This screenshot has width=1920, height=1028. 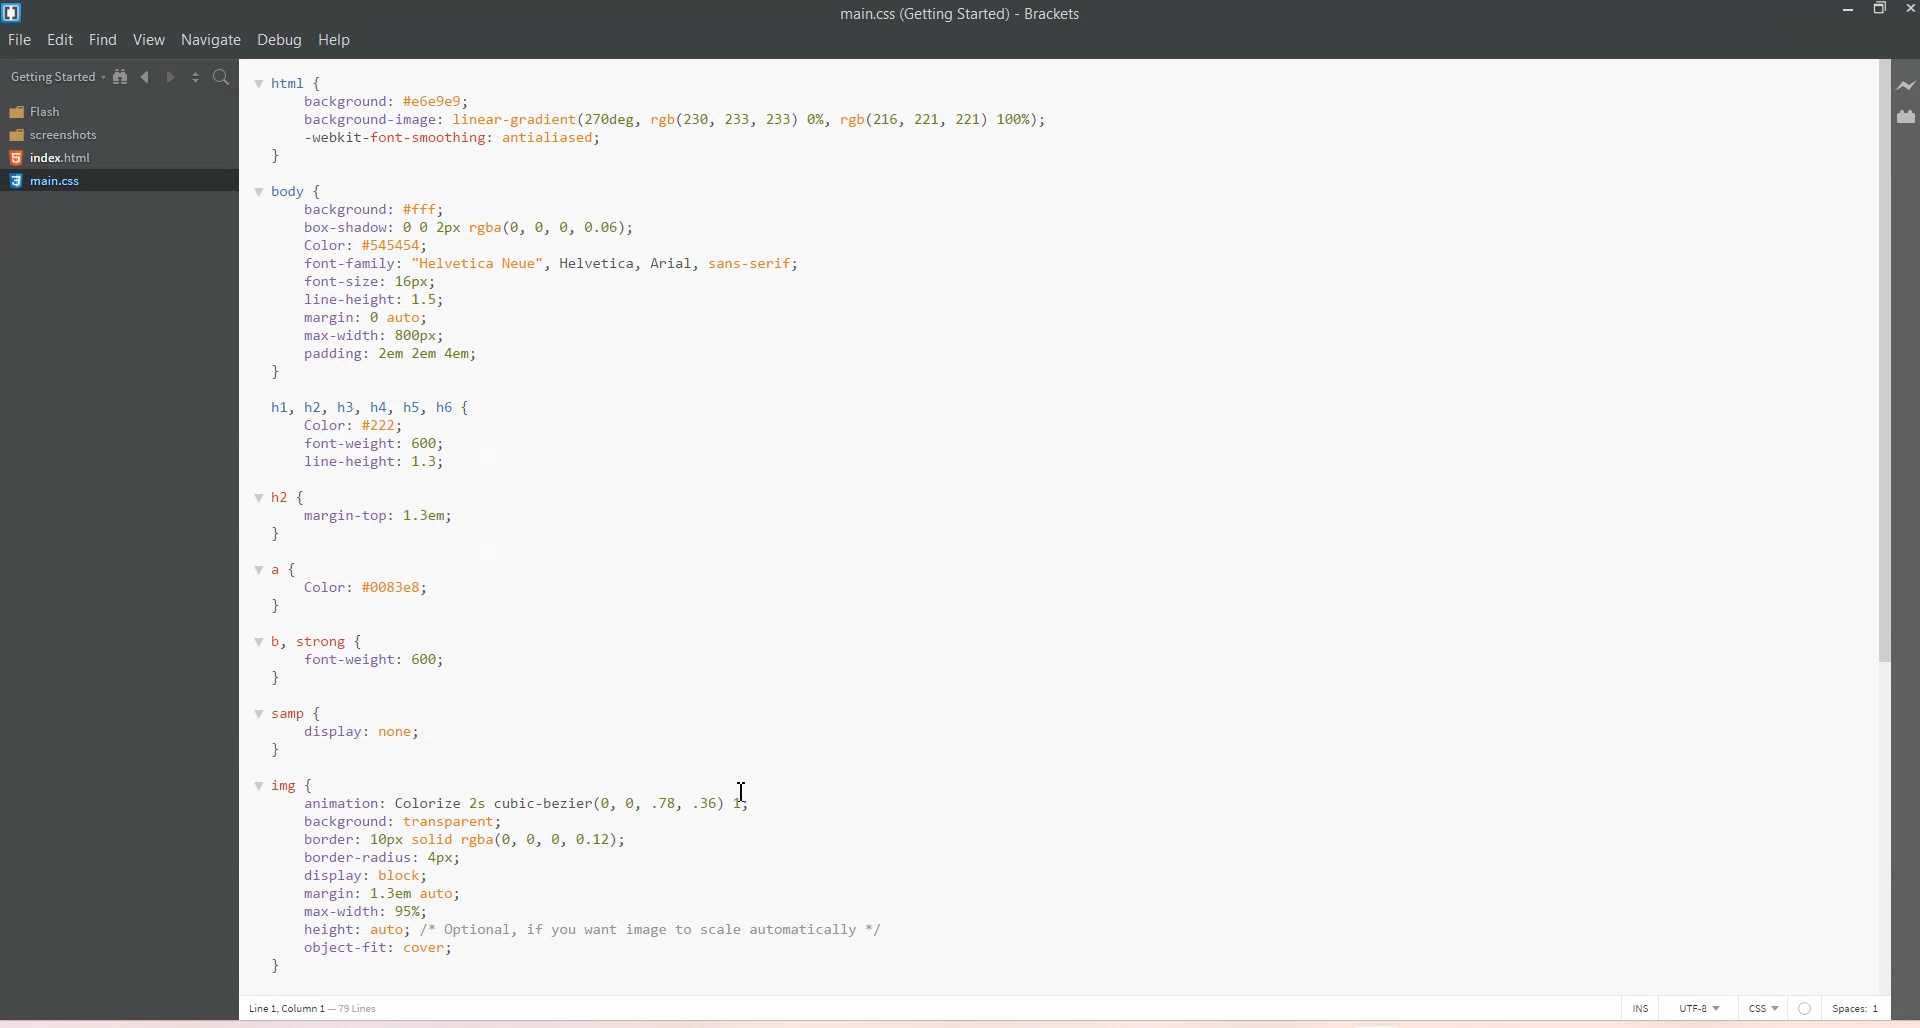 I want to click on help, so click(x=335, y=40).